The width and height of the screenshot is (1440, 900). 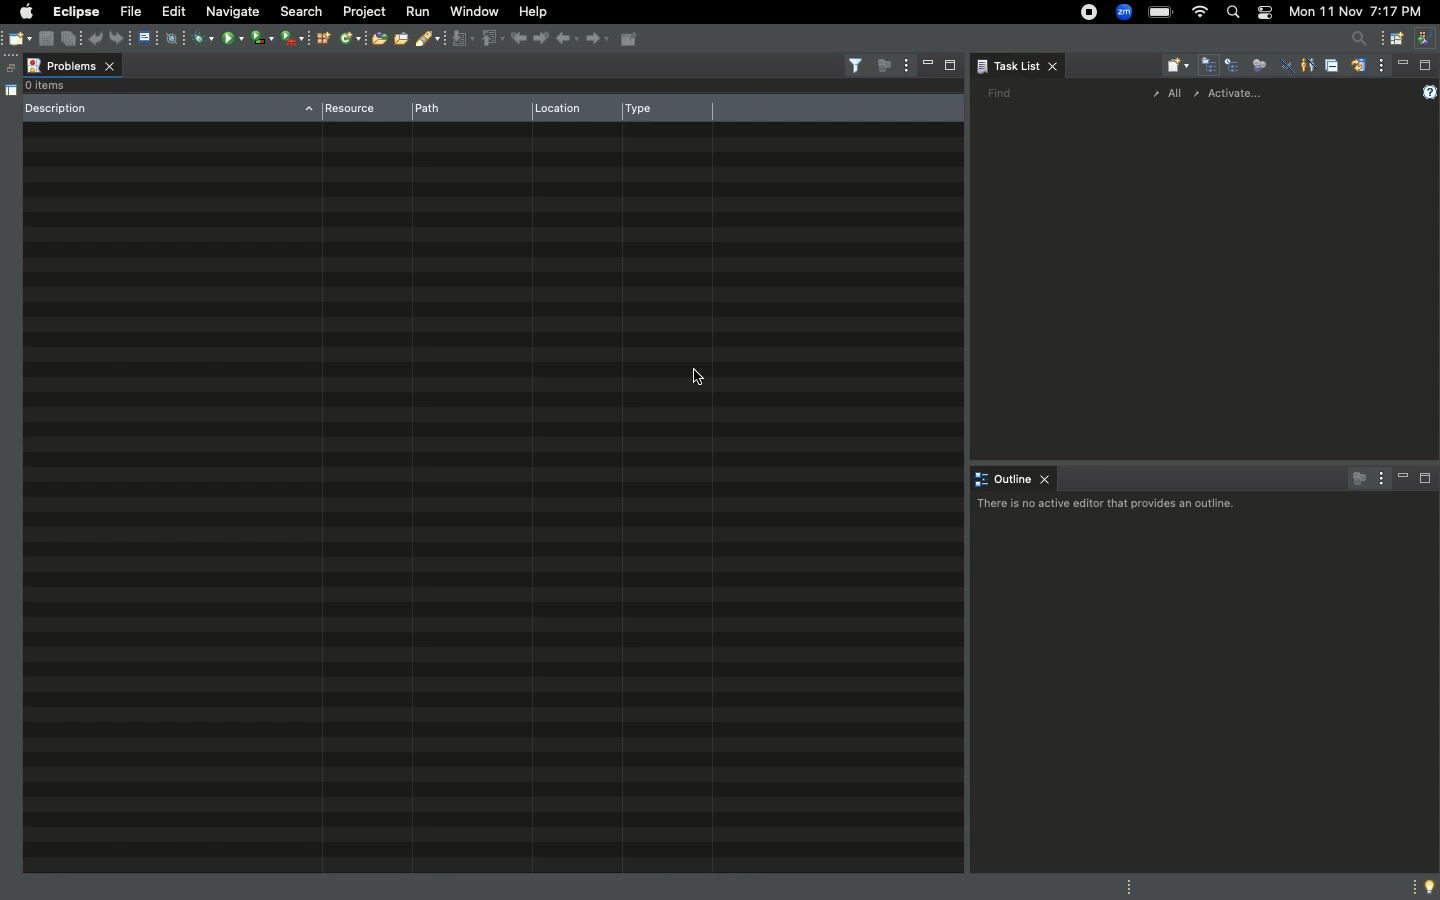 What do you see at coordinates (1382, 68) in the screenshot?
I see `View menu` at bounding box center [1382, 68].